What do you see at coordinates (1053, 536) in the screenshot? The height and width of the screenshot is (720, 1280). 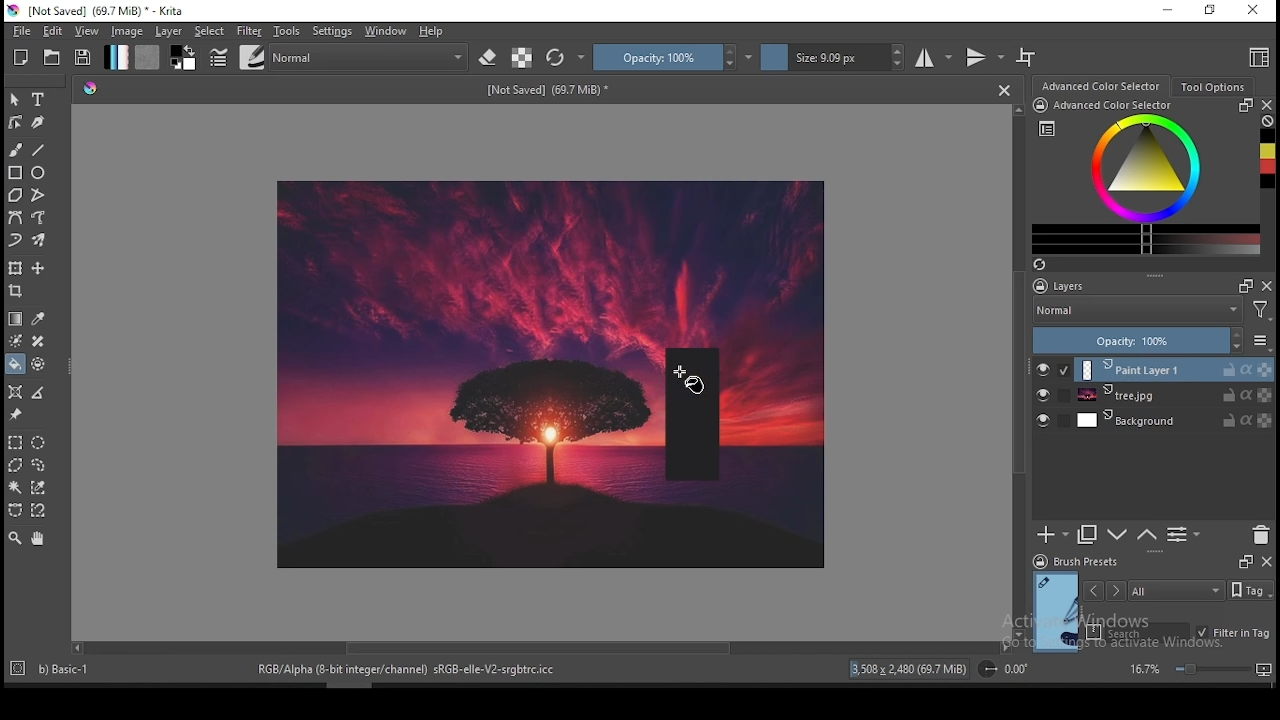 I see `new layer` at bounding box center [1053, 536].